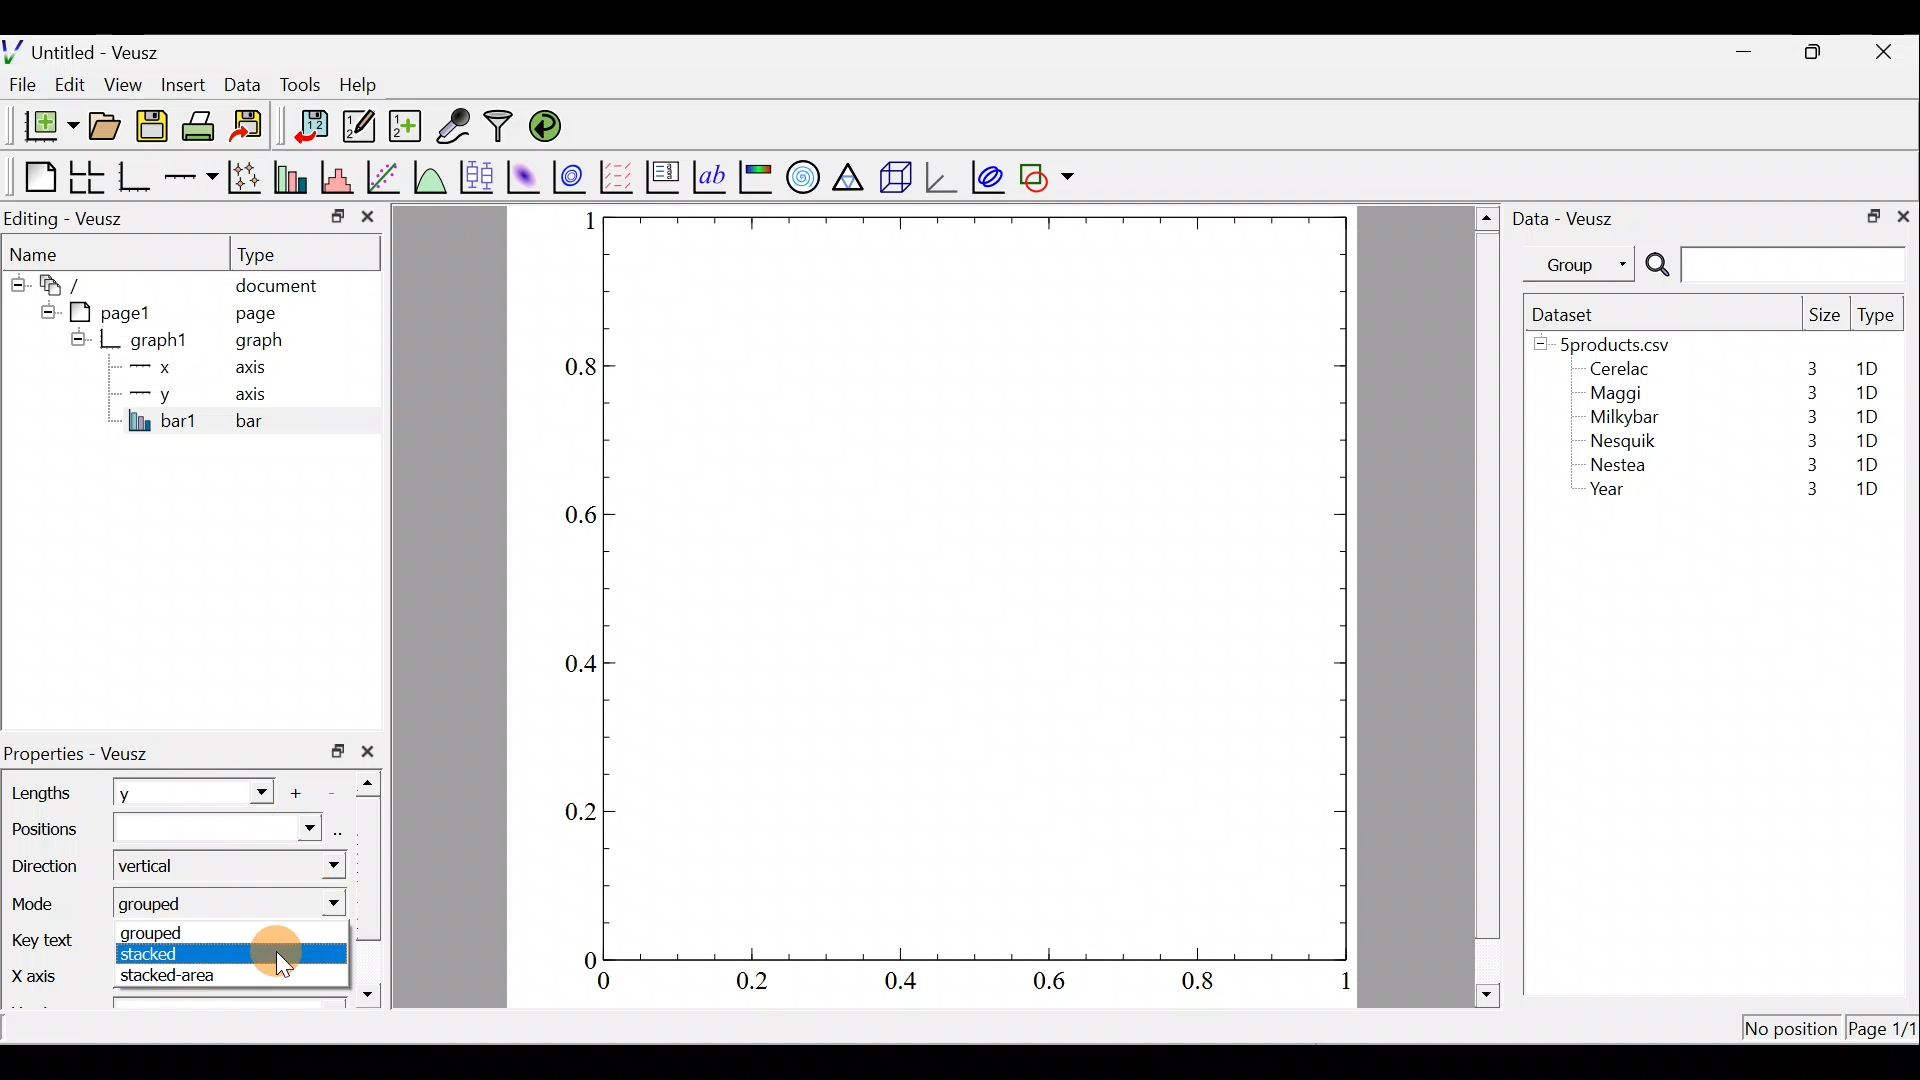  I want to click on 0.4, so click(908, 982).